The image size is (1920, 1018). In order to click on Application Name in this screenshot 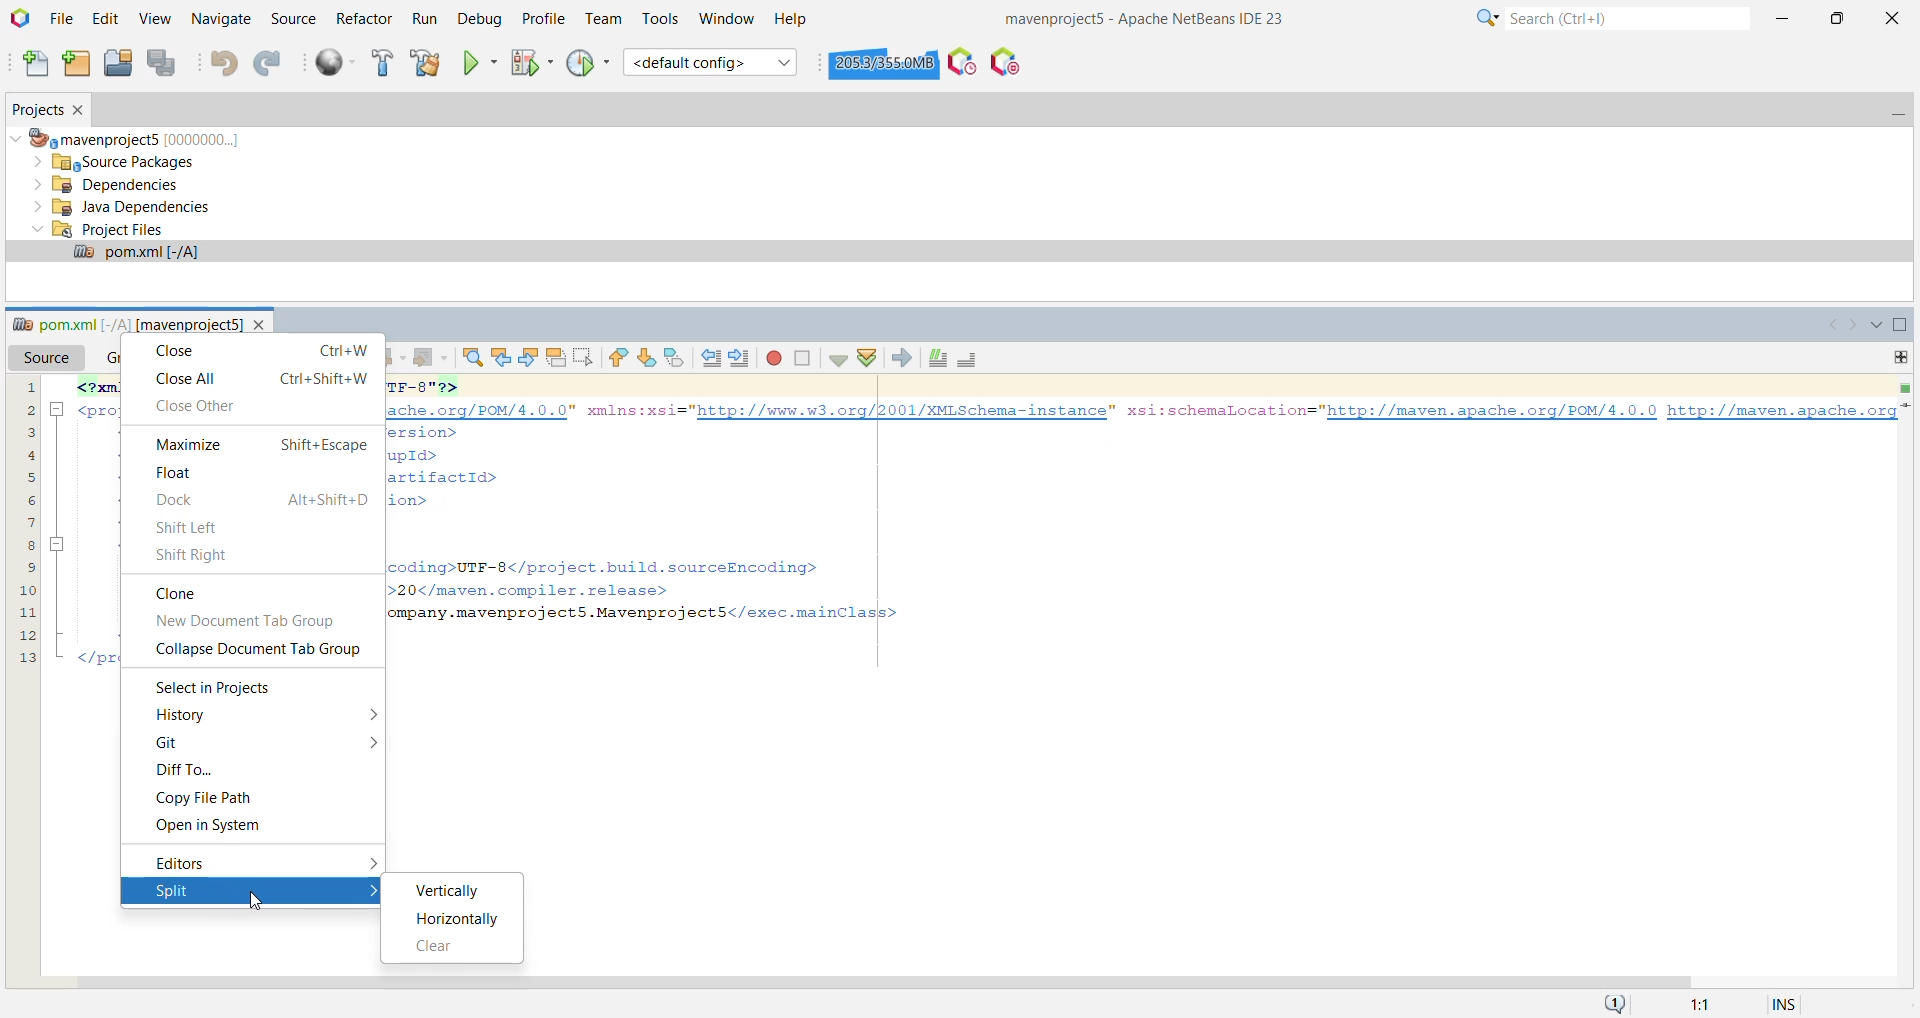, I will do `click(1155, 17)`.